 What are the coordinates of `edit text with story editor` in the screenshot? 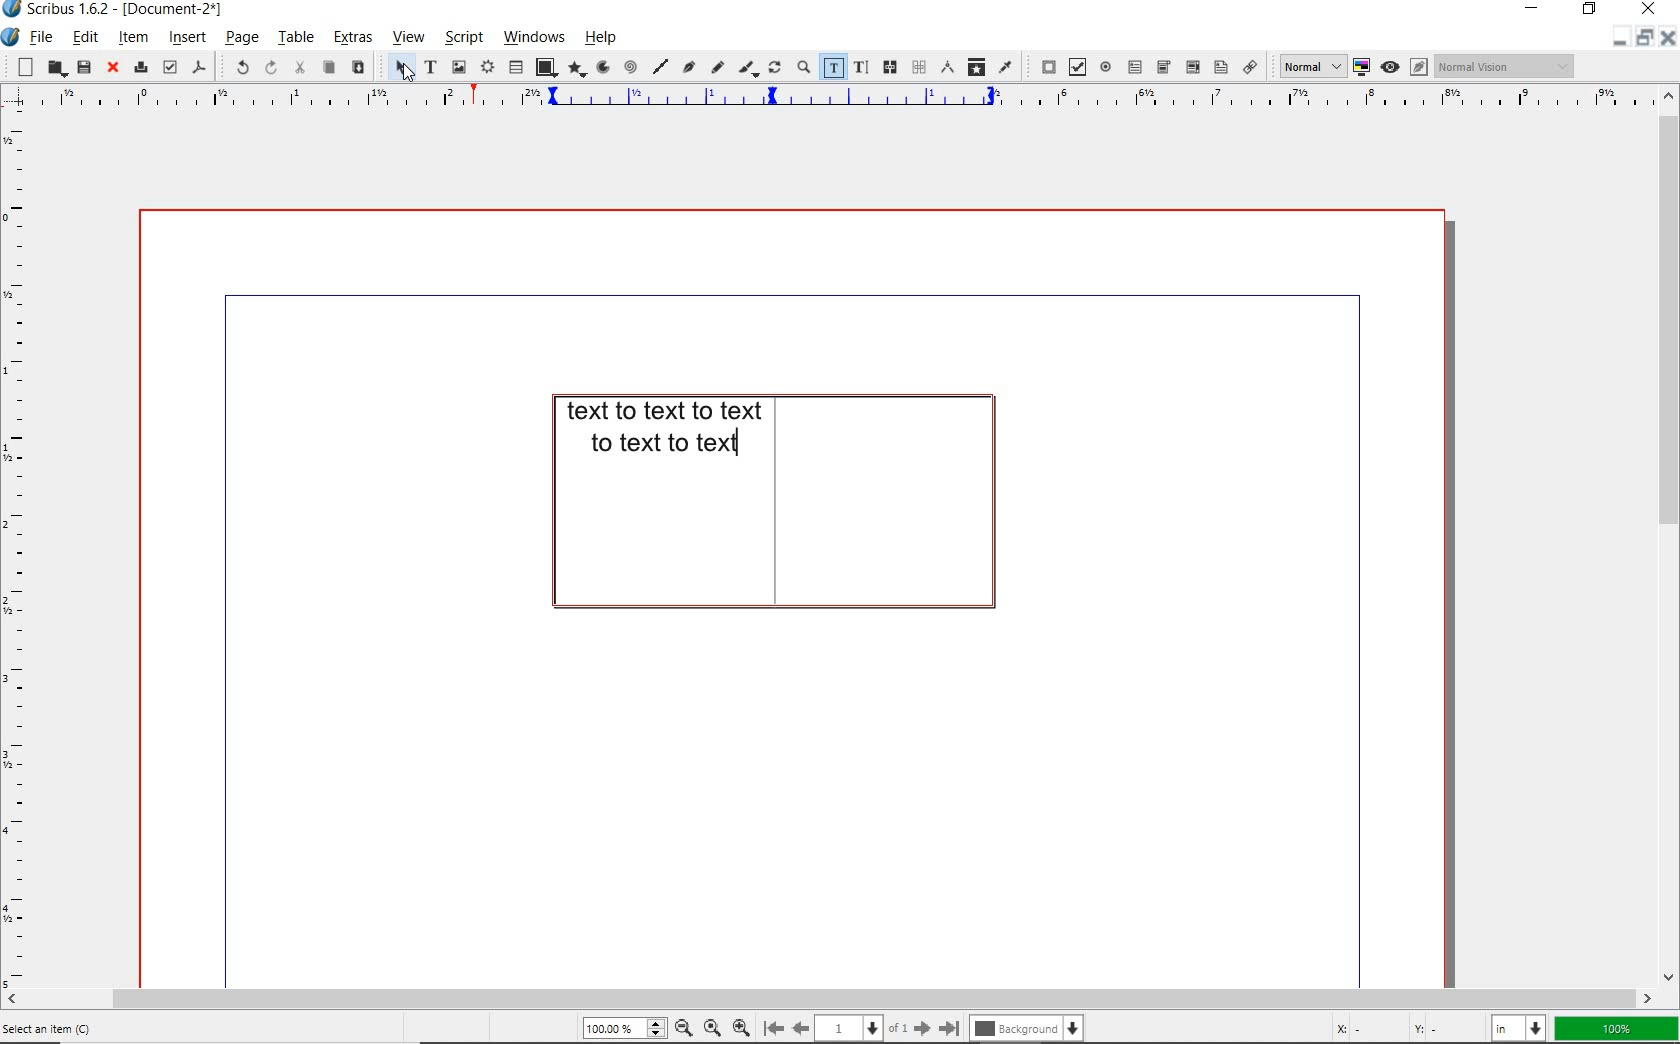 It's located at (860, 68).